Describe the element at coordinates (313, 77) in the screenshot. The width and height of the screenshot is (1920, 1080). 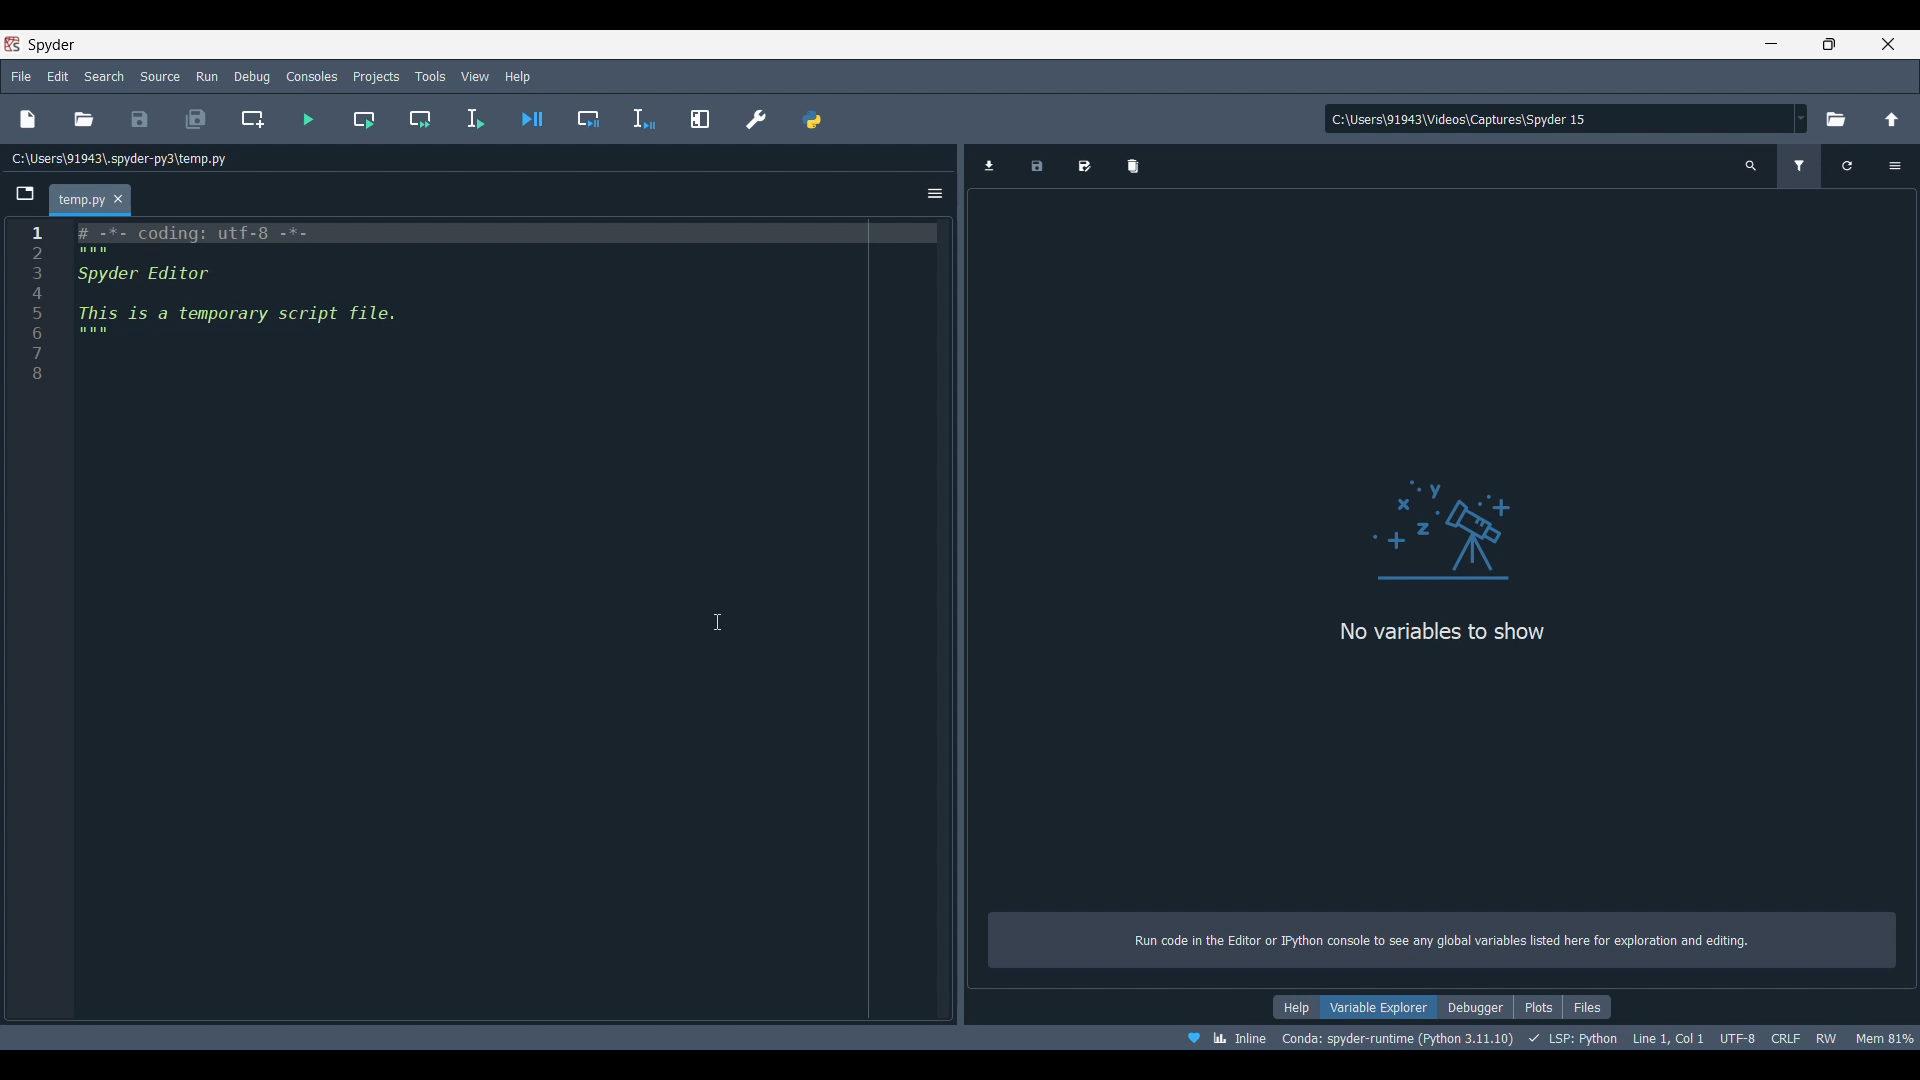
I see `Consoles menu` at that location.